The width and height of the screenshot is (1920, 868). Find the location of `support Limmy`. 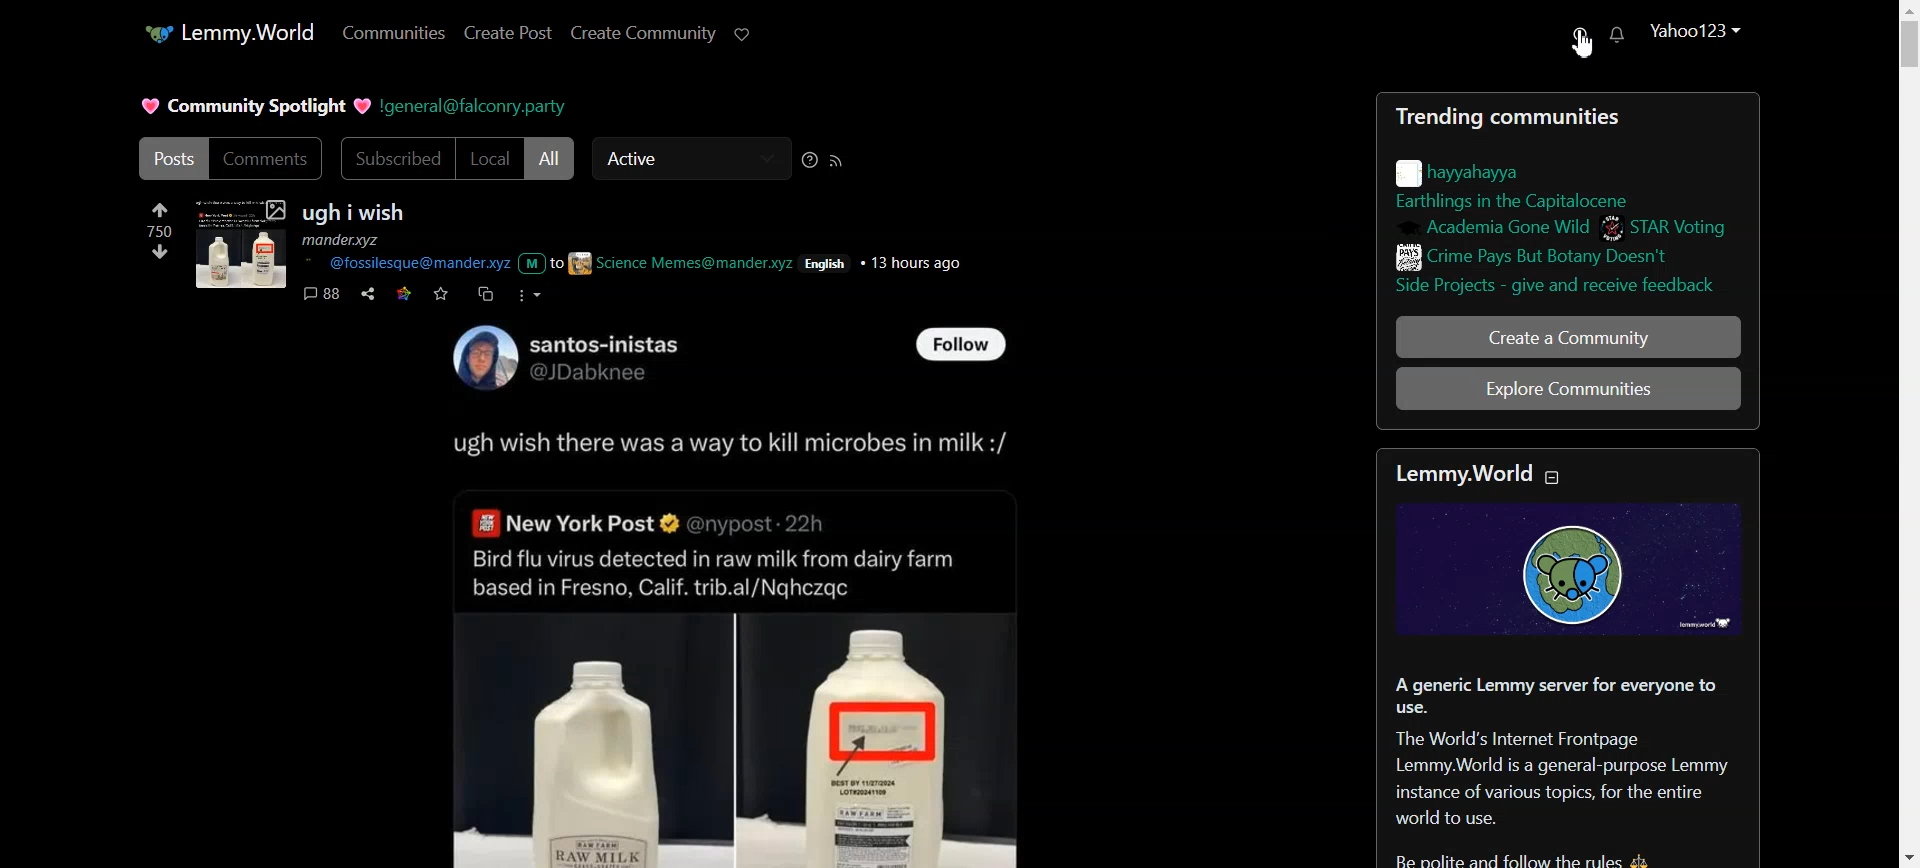

support Limmy is located at coordinates (744, 35).